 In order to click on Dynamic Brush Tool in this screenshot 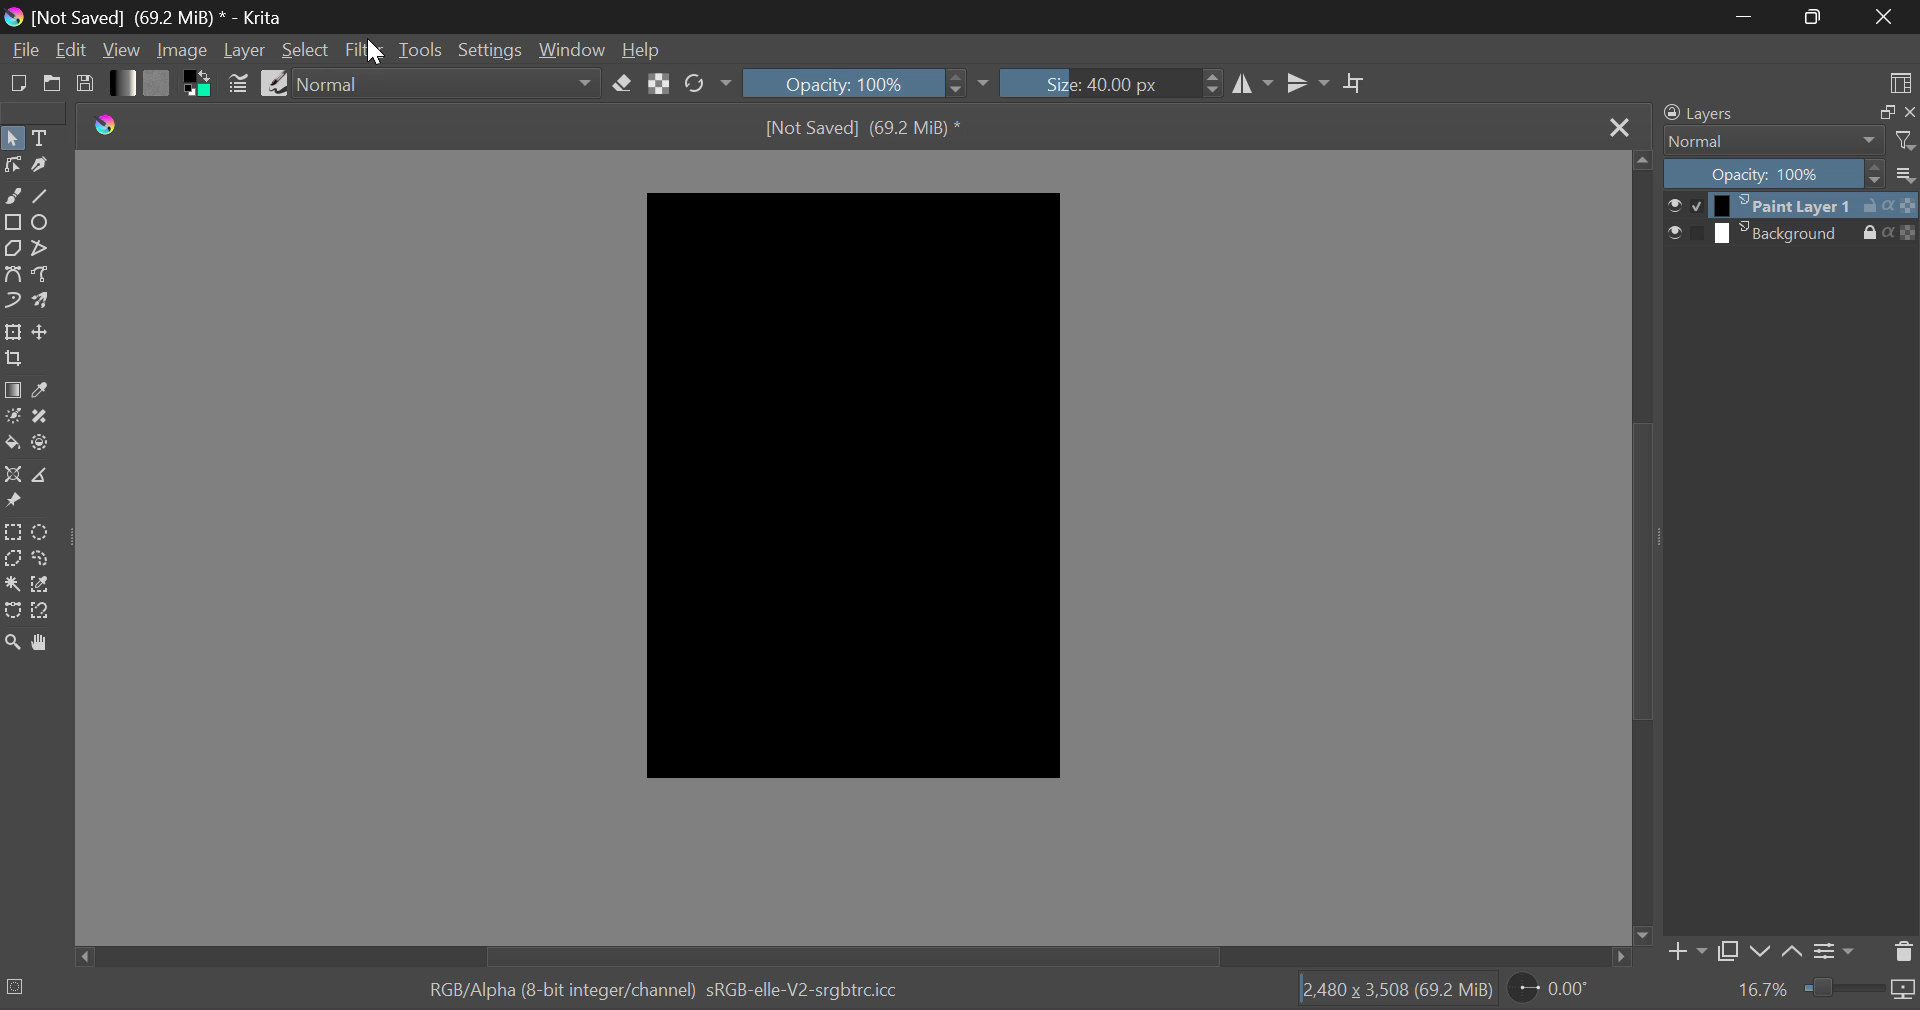, I will do `click(12, 302)`.